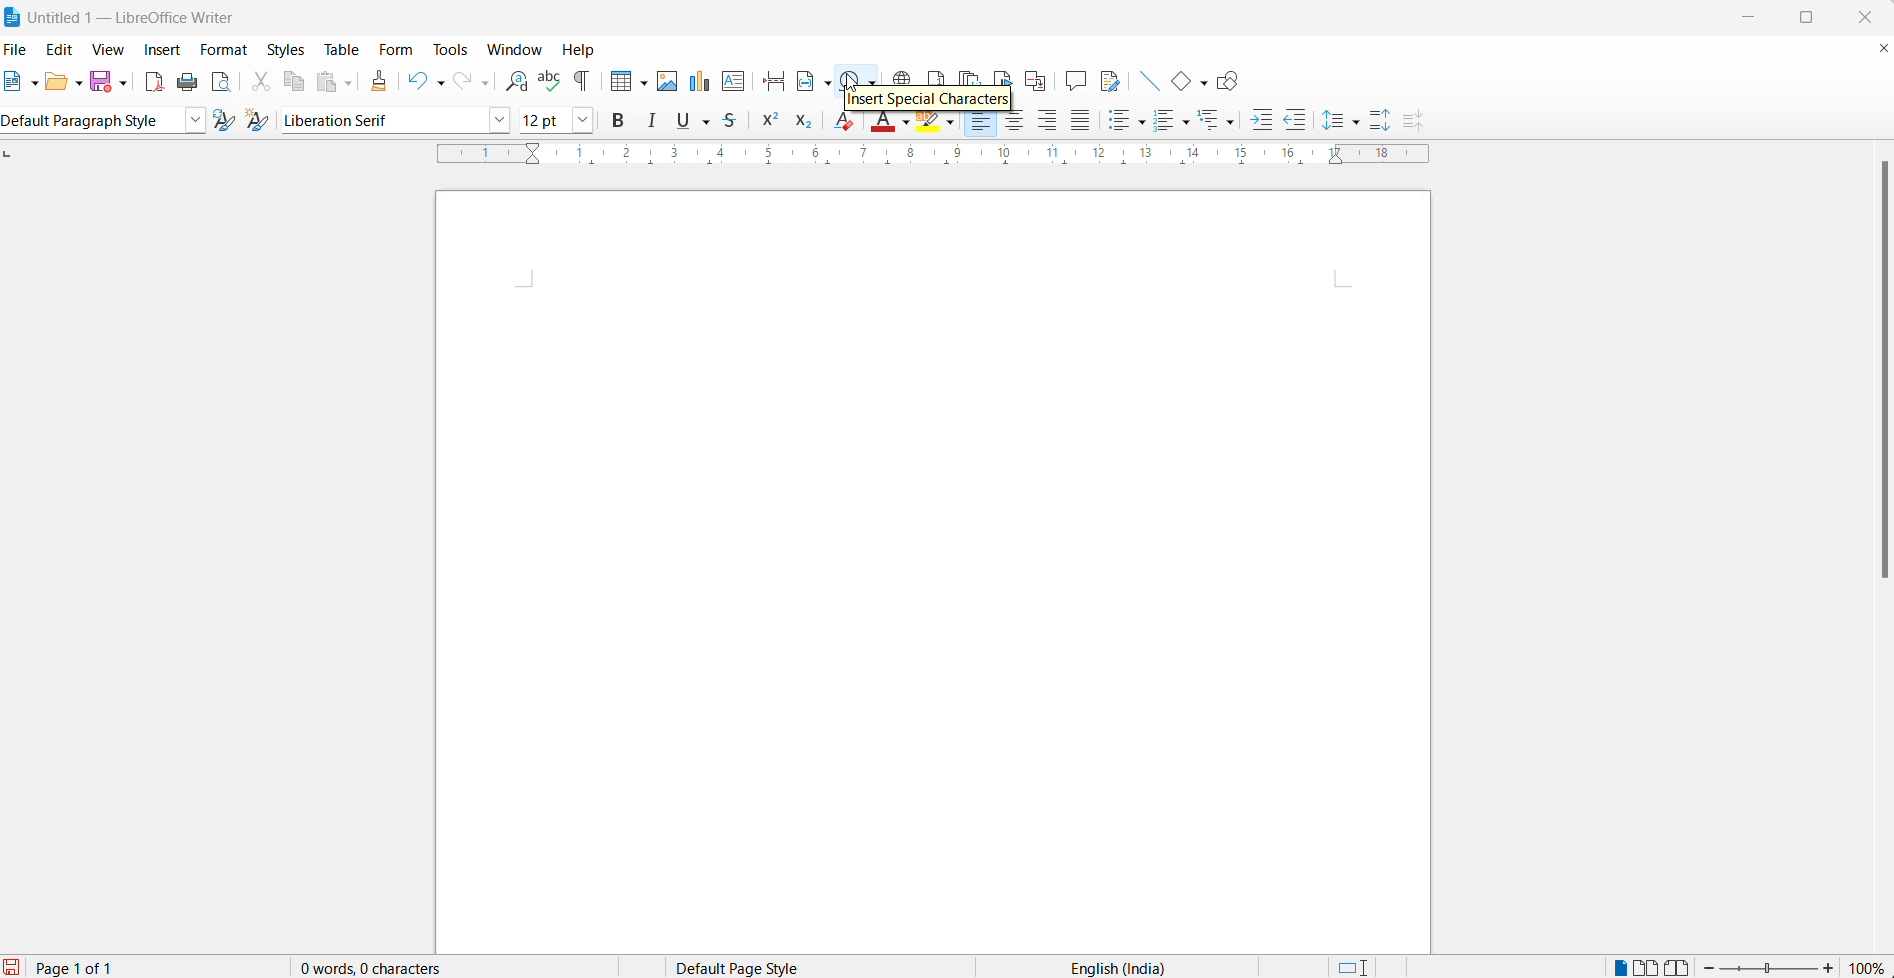 The width and height of the screenshot is (1894, 978). I want to click on paragraph style, so click(190, 121).